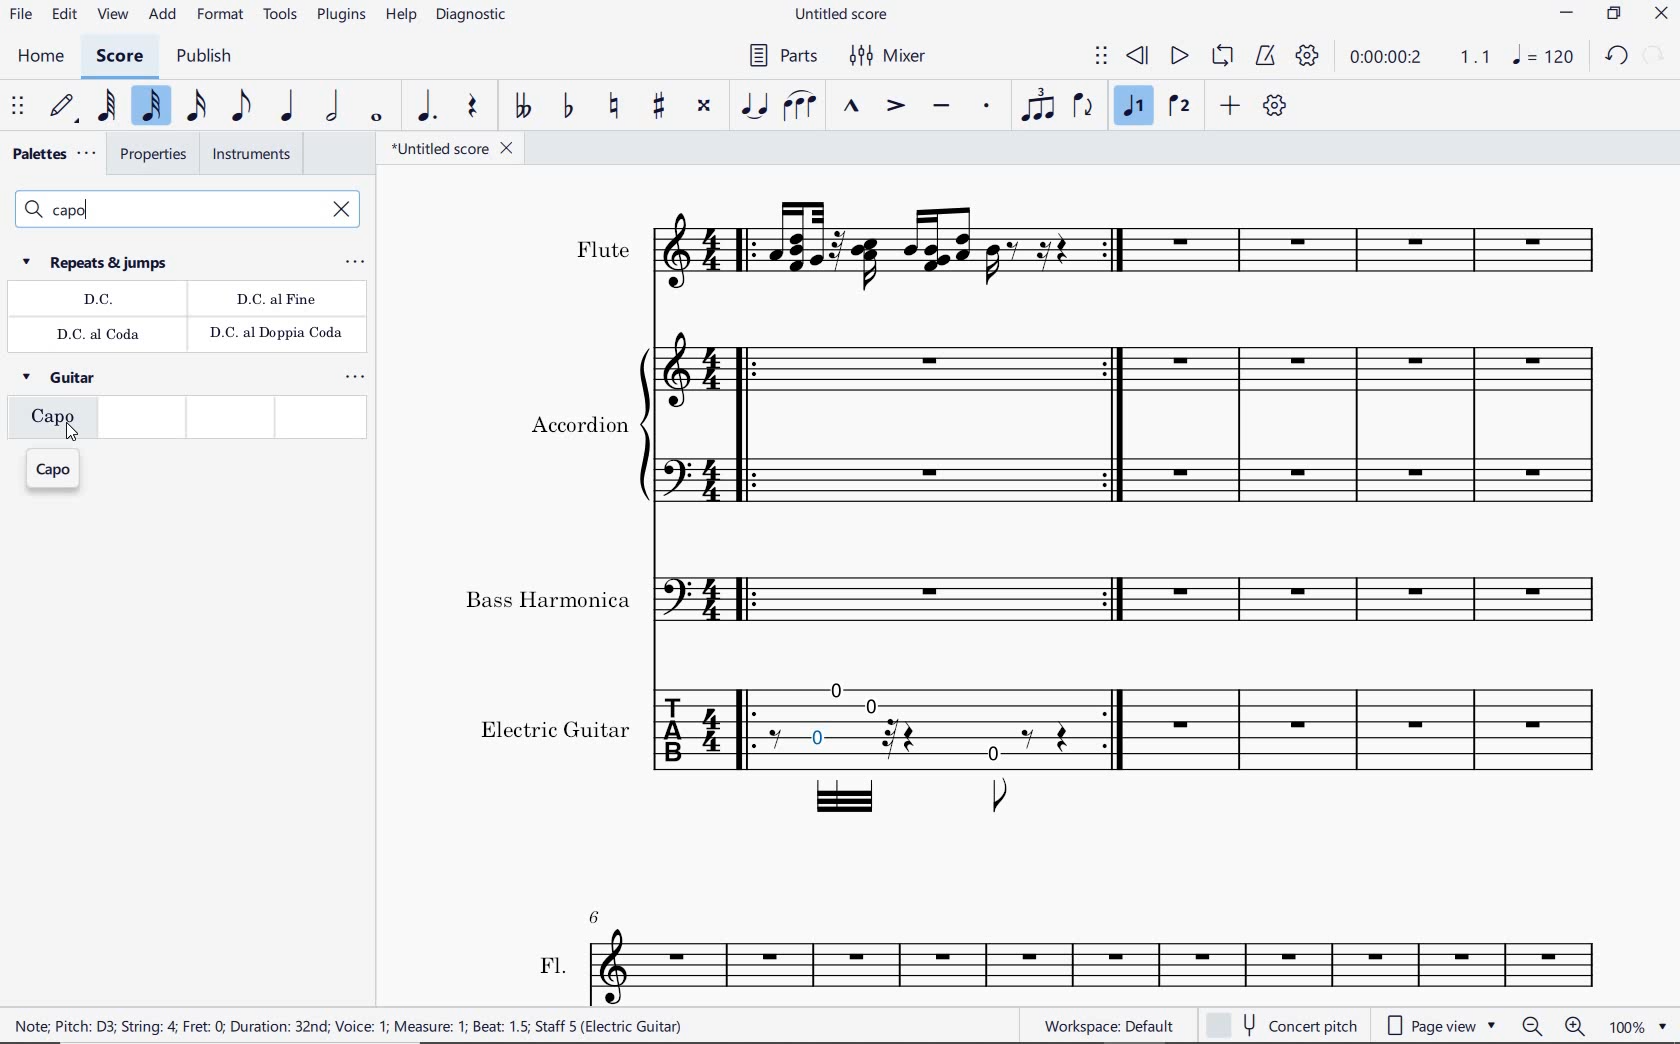 Image resolution: width=1680 pixels, height=1044 pixels. What do you see at coordinates (250, 157) in the screenshot?
I see `instruments` at bounding box center [250, 157].